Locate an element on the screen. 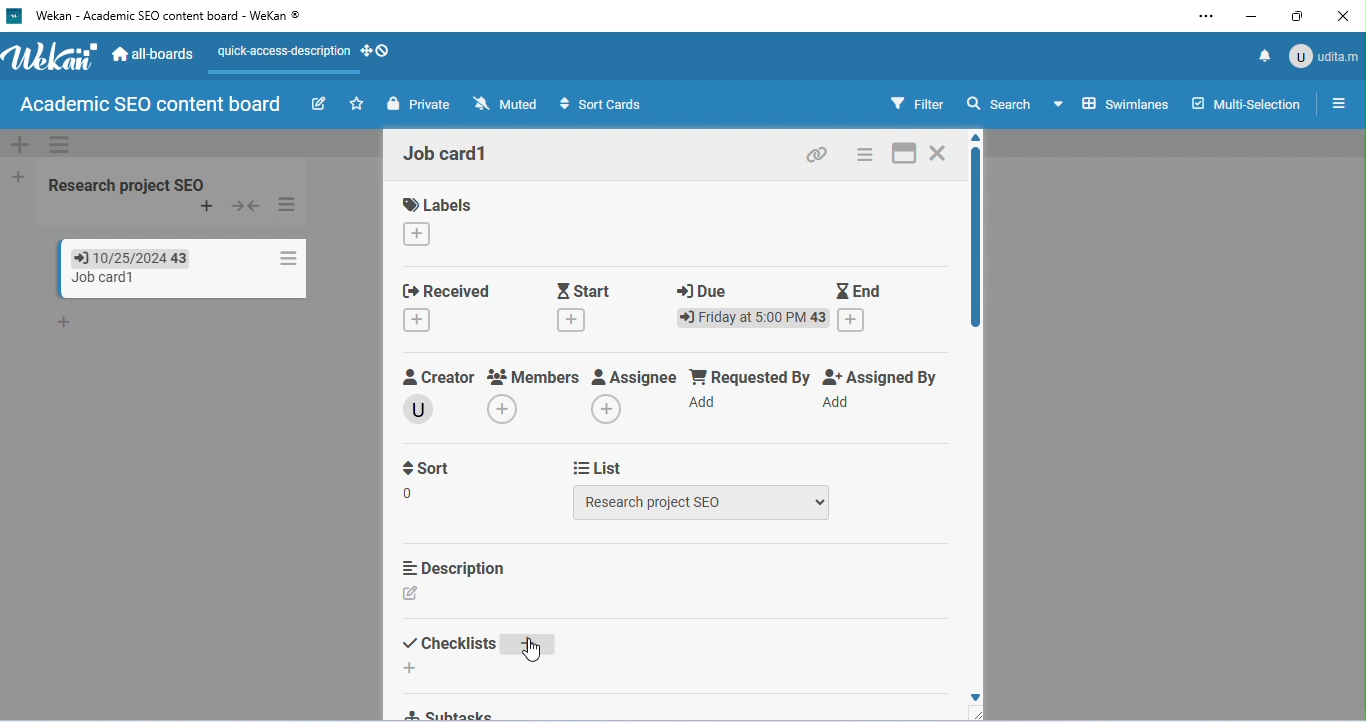 This screenshot has width=1366, height=722. add card to bottom of list is located at coordinates (67, 323).